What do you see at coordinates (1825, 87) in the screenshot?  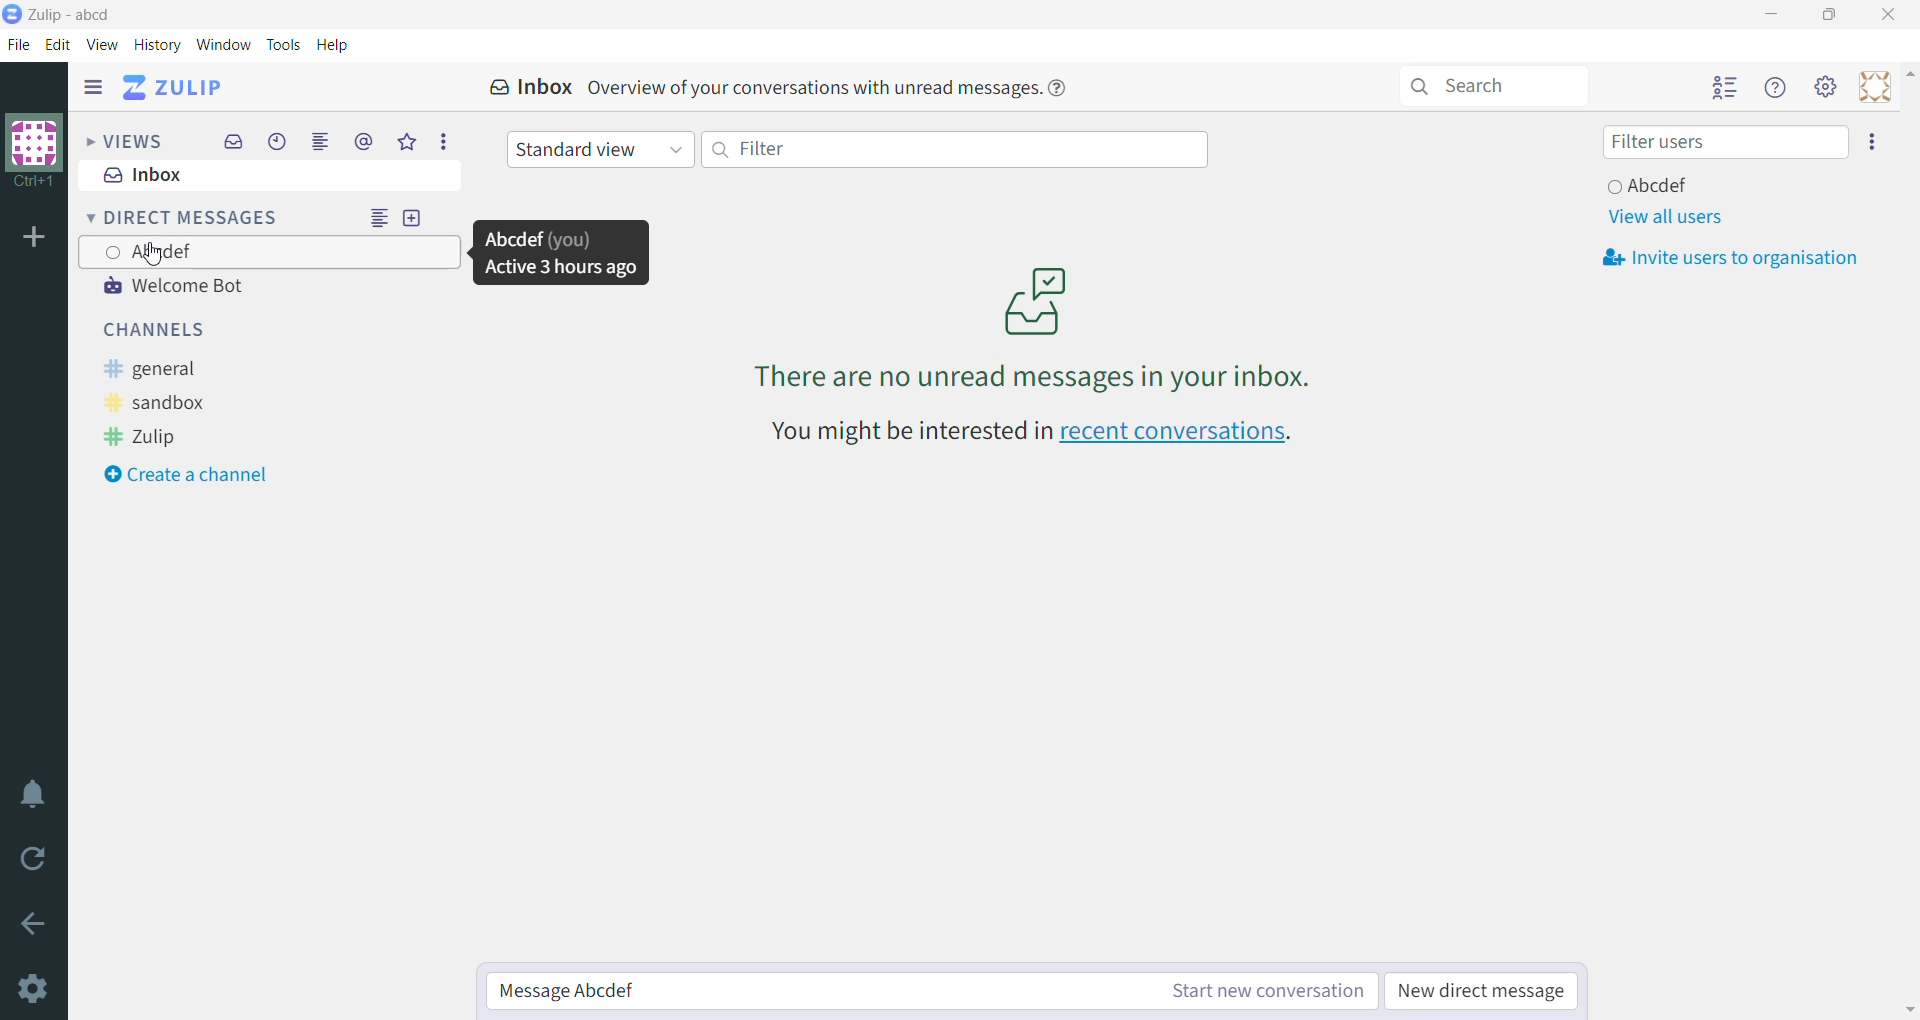 I see `Main menu` at bounding box center [1825, 87].